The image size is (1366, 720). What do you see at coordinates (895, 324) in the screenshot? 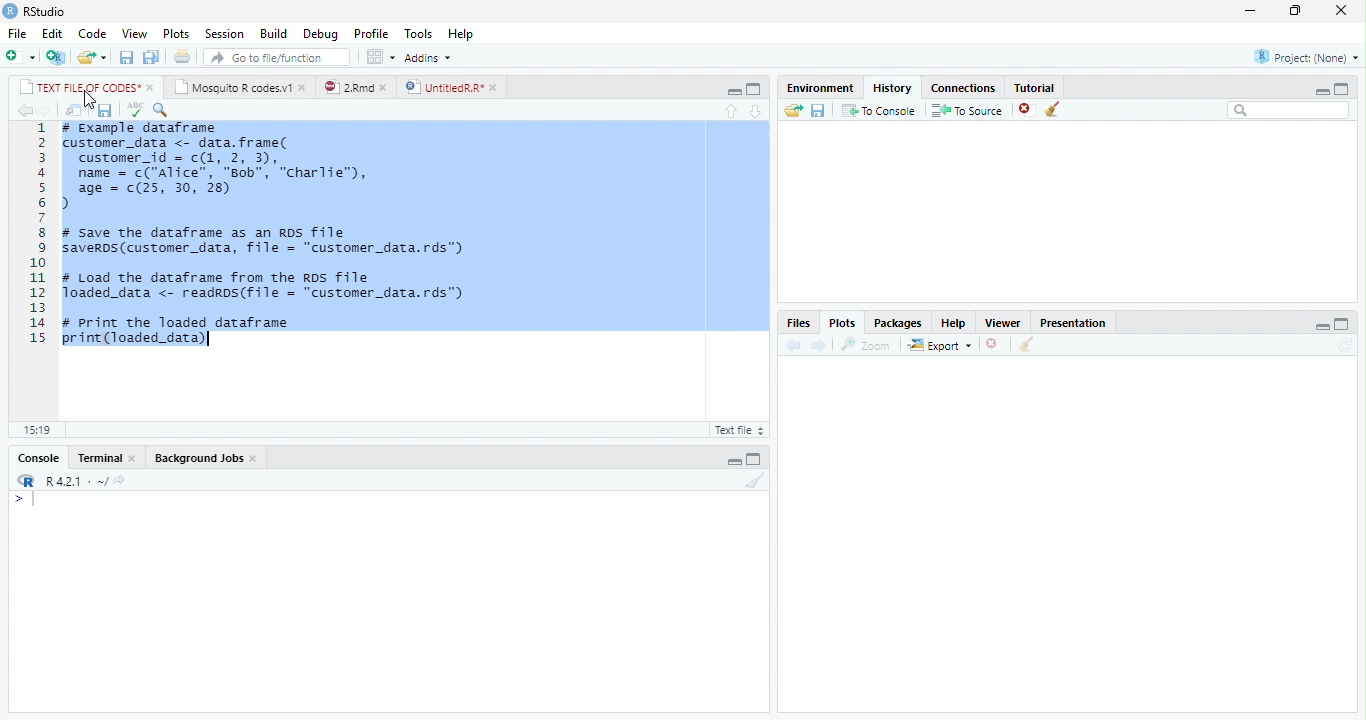
I see `Packages` at bounding box center [895, 324].